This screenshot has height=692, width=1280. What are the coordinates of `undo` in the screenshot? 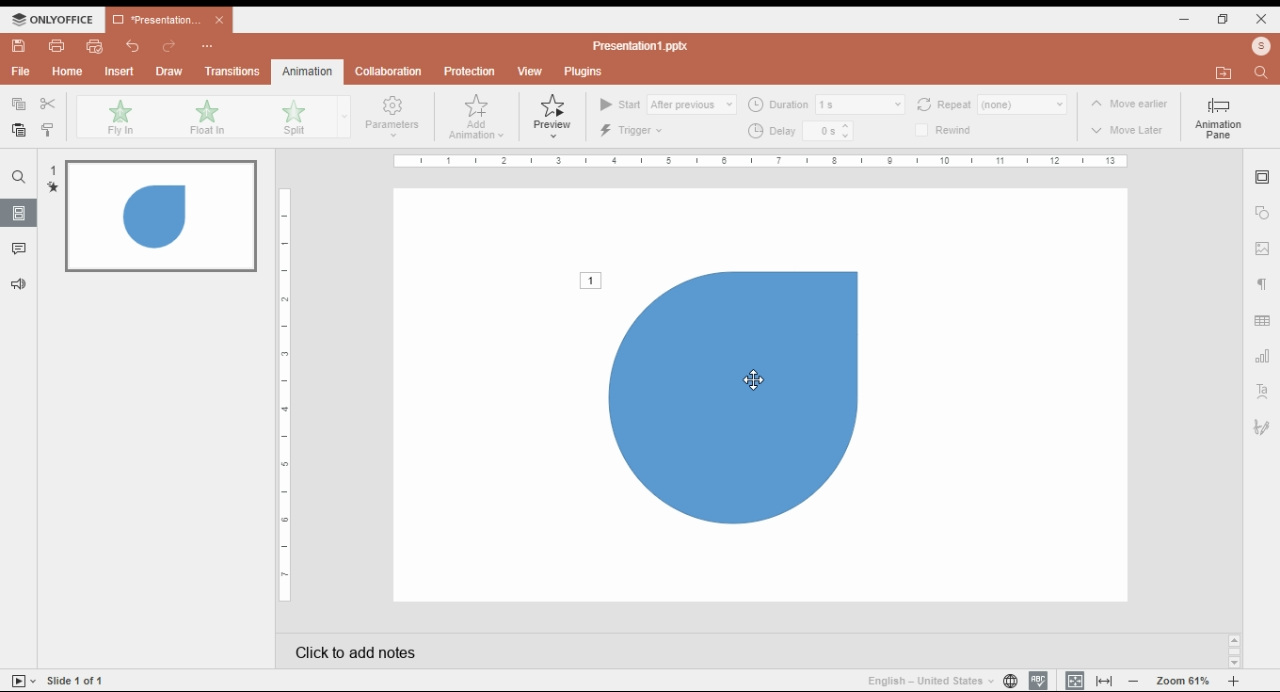 It's located at (133, 46).